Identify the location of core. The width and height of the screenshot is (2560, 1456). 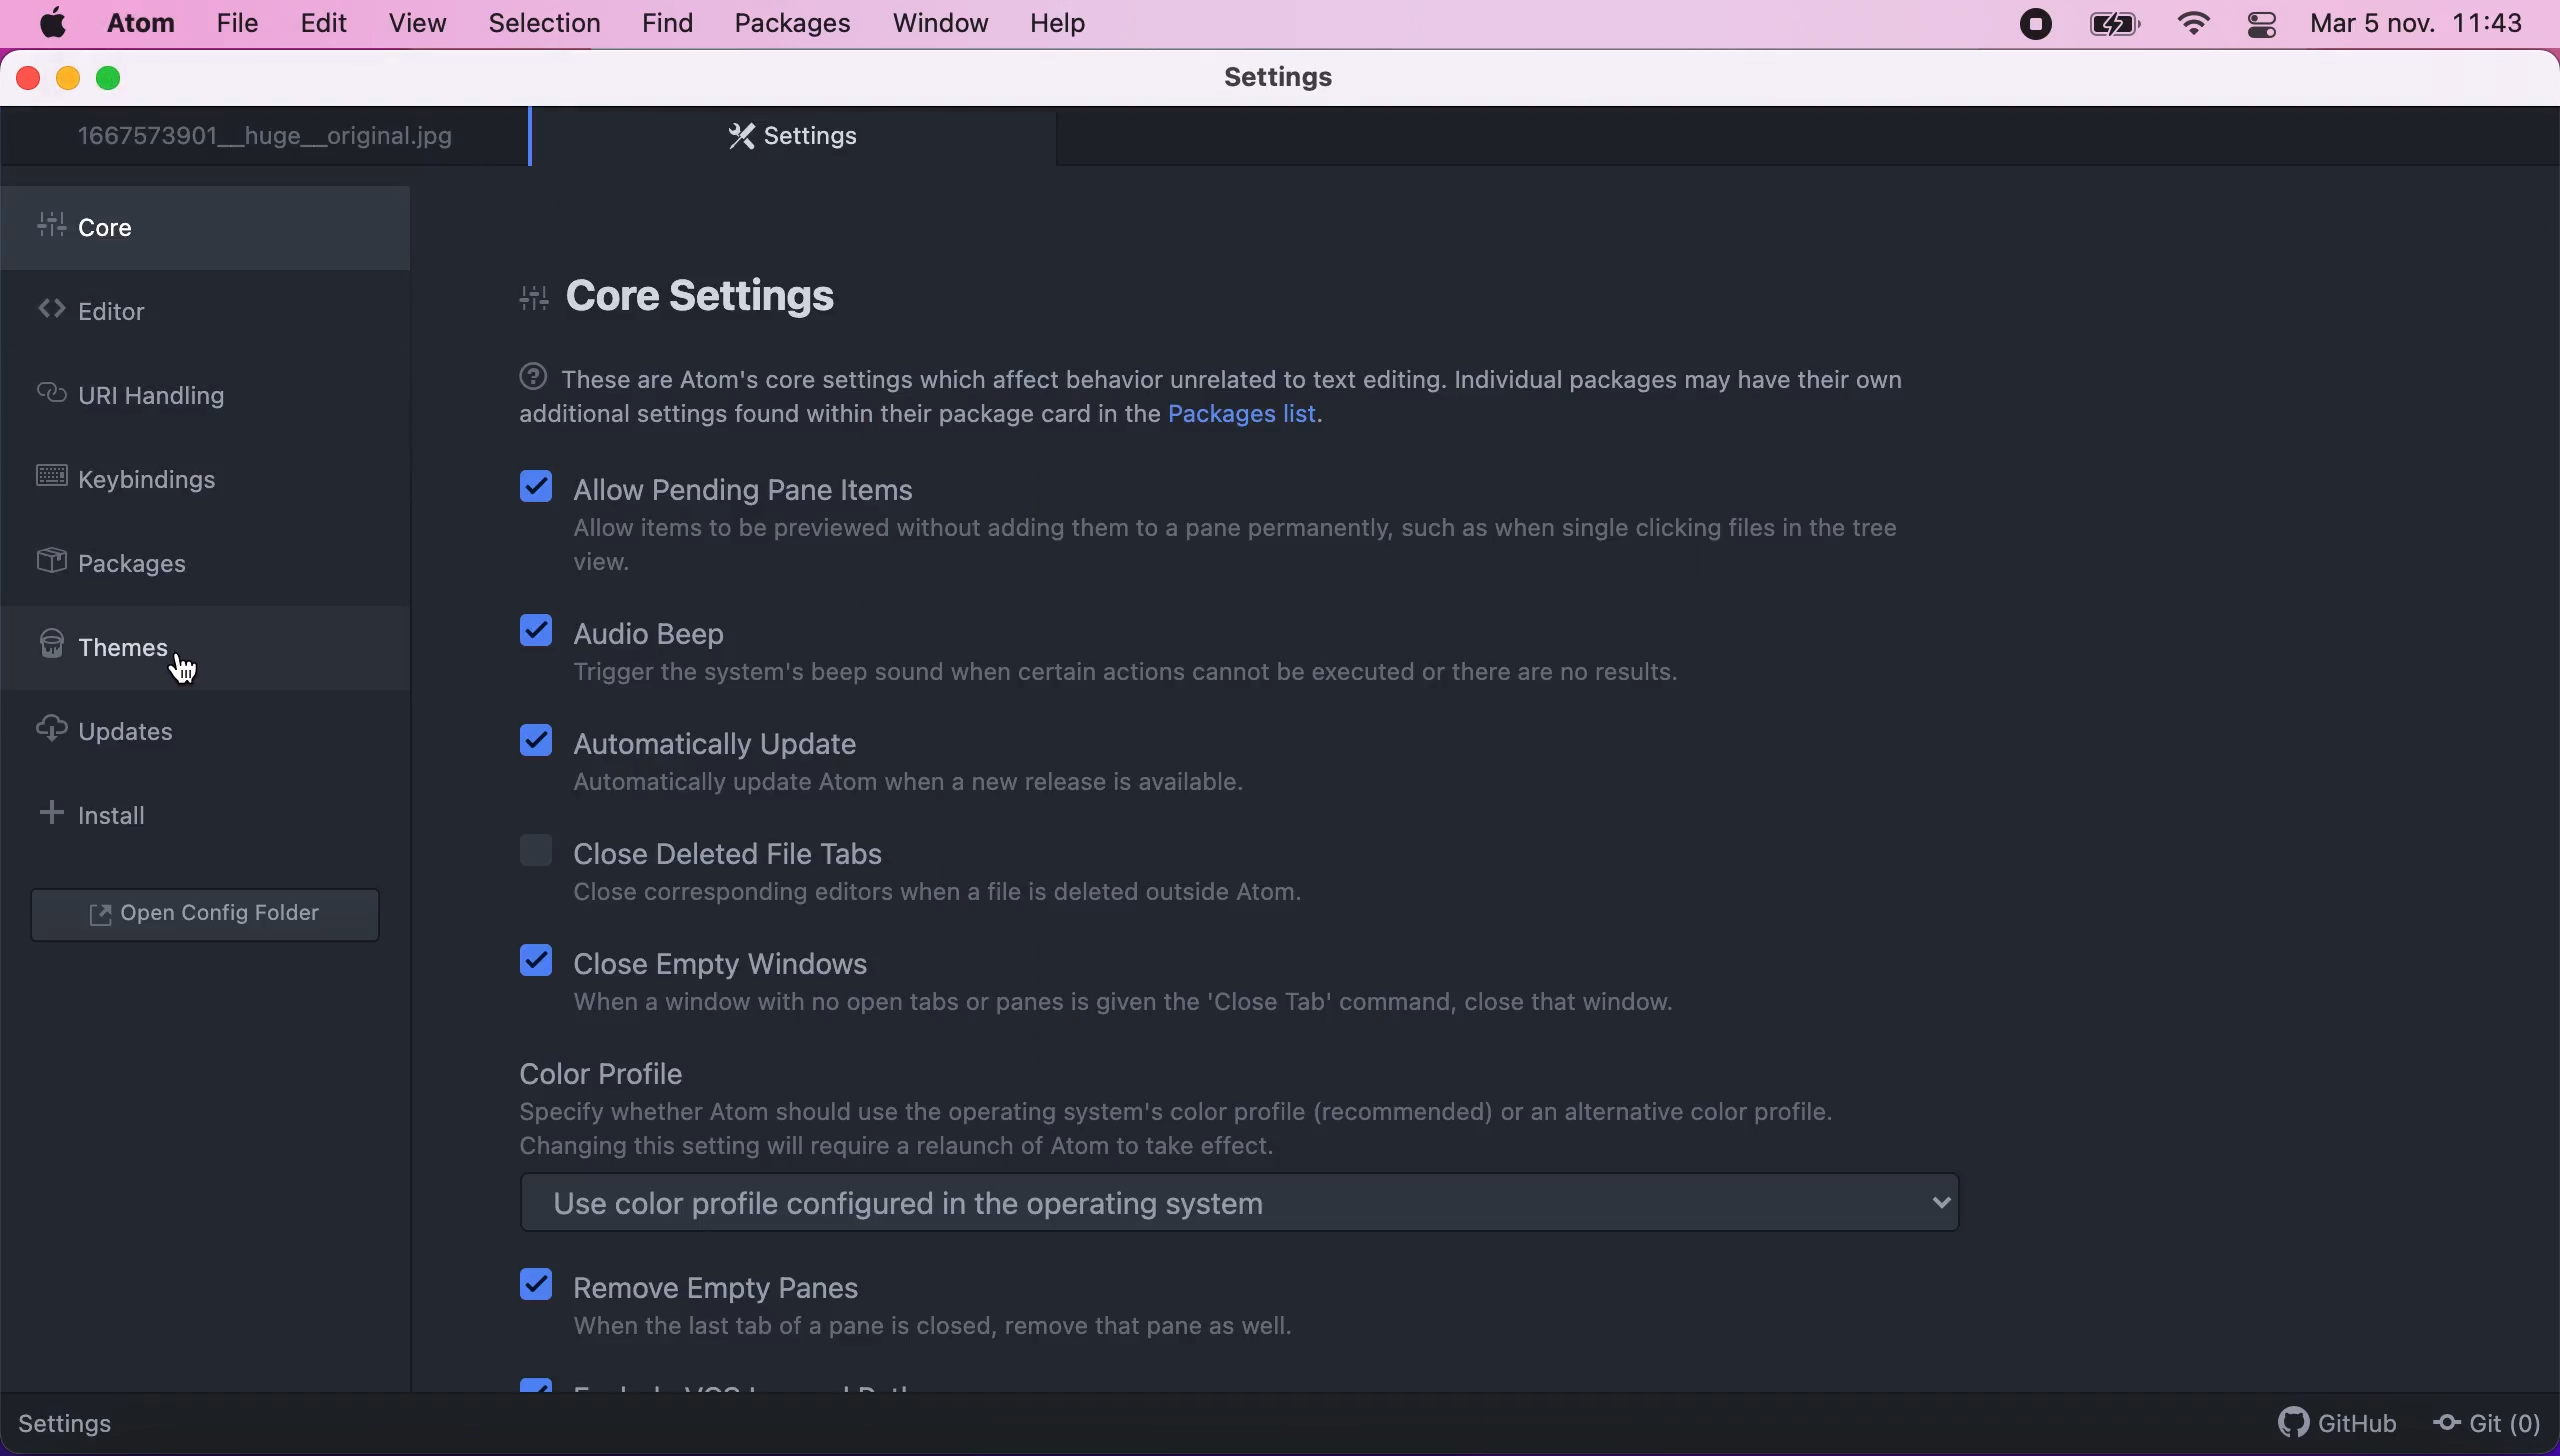
(216, 230).